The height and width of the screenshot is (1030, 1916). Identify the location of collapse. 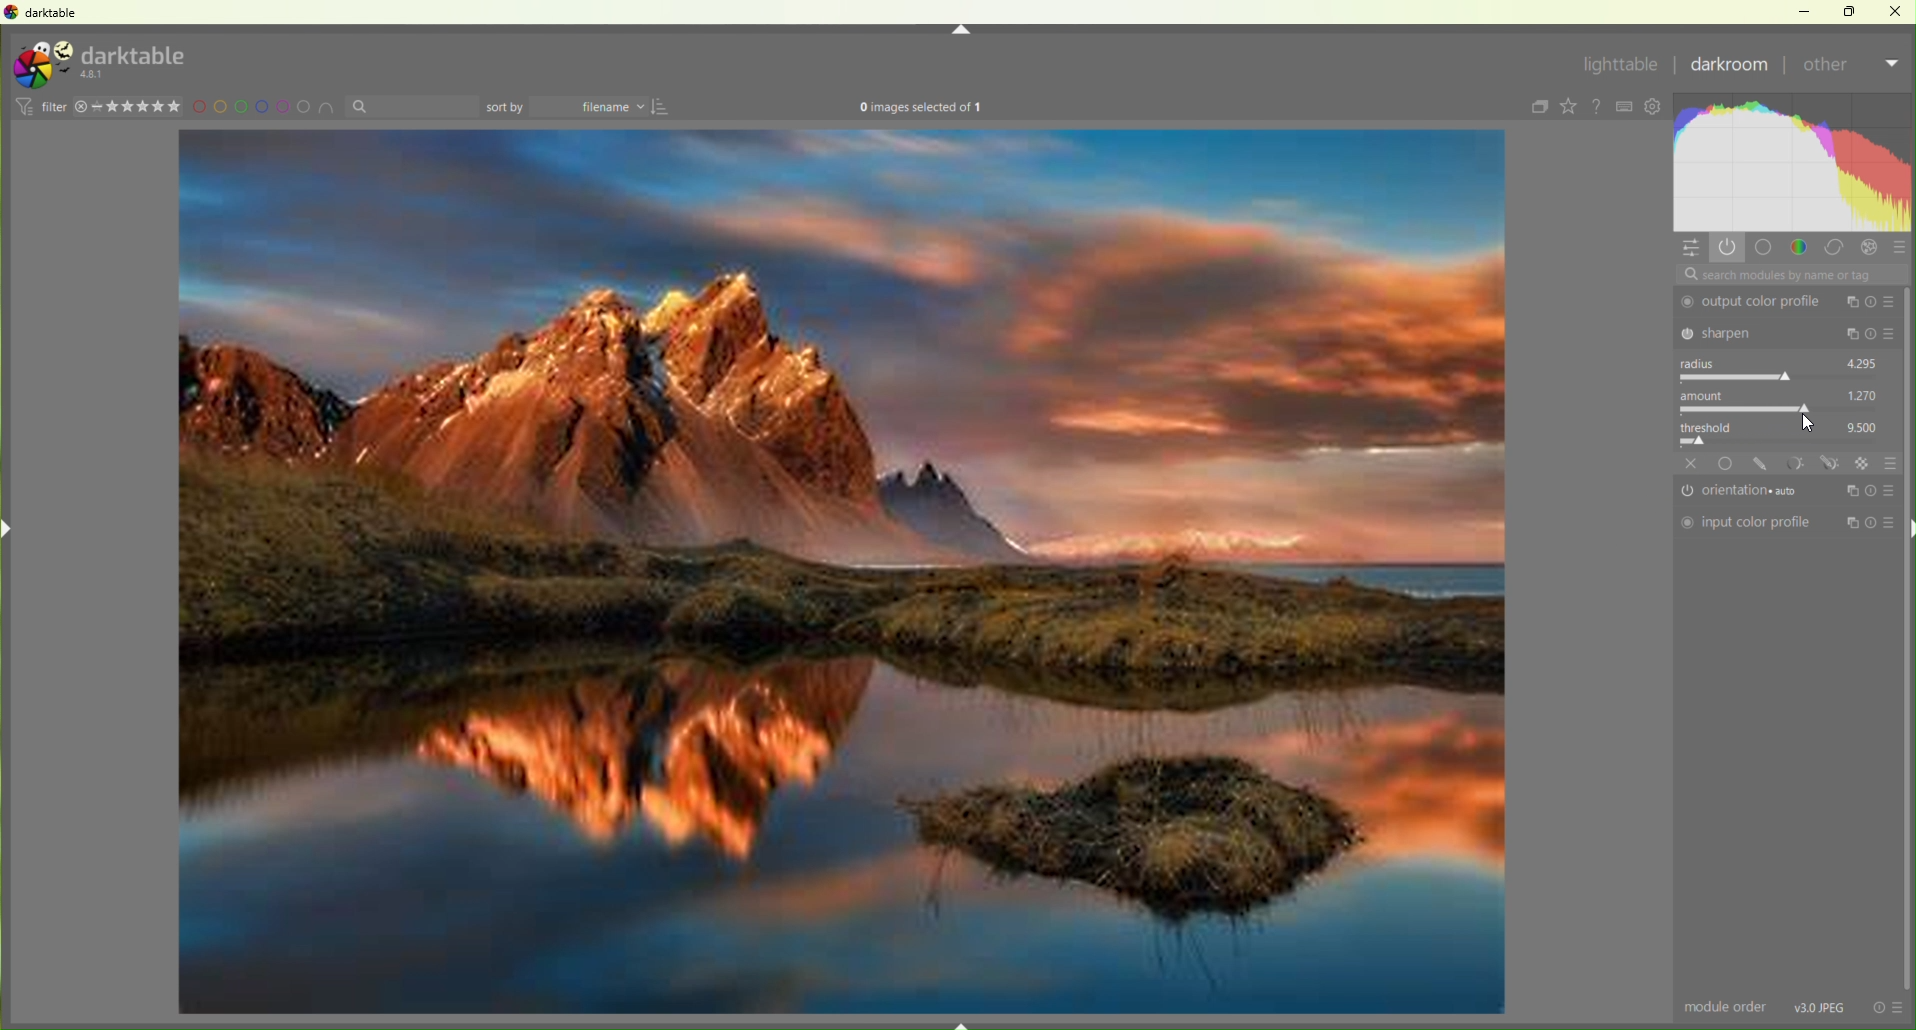
(1536, 108).